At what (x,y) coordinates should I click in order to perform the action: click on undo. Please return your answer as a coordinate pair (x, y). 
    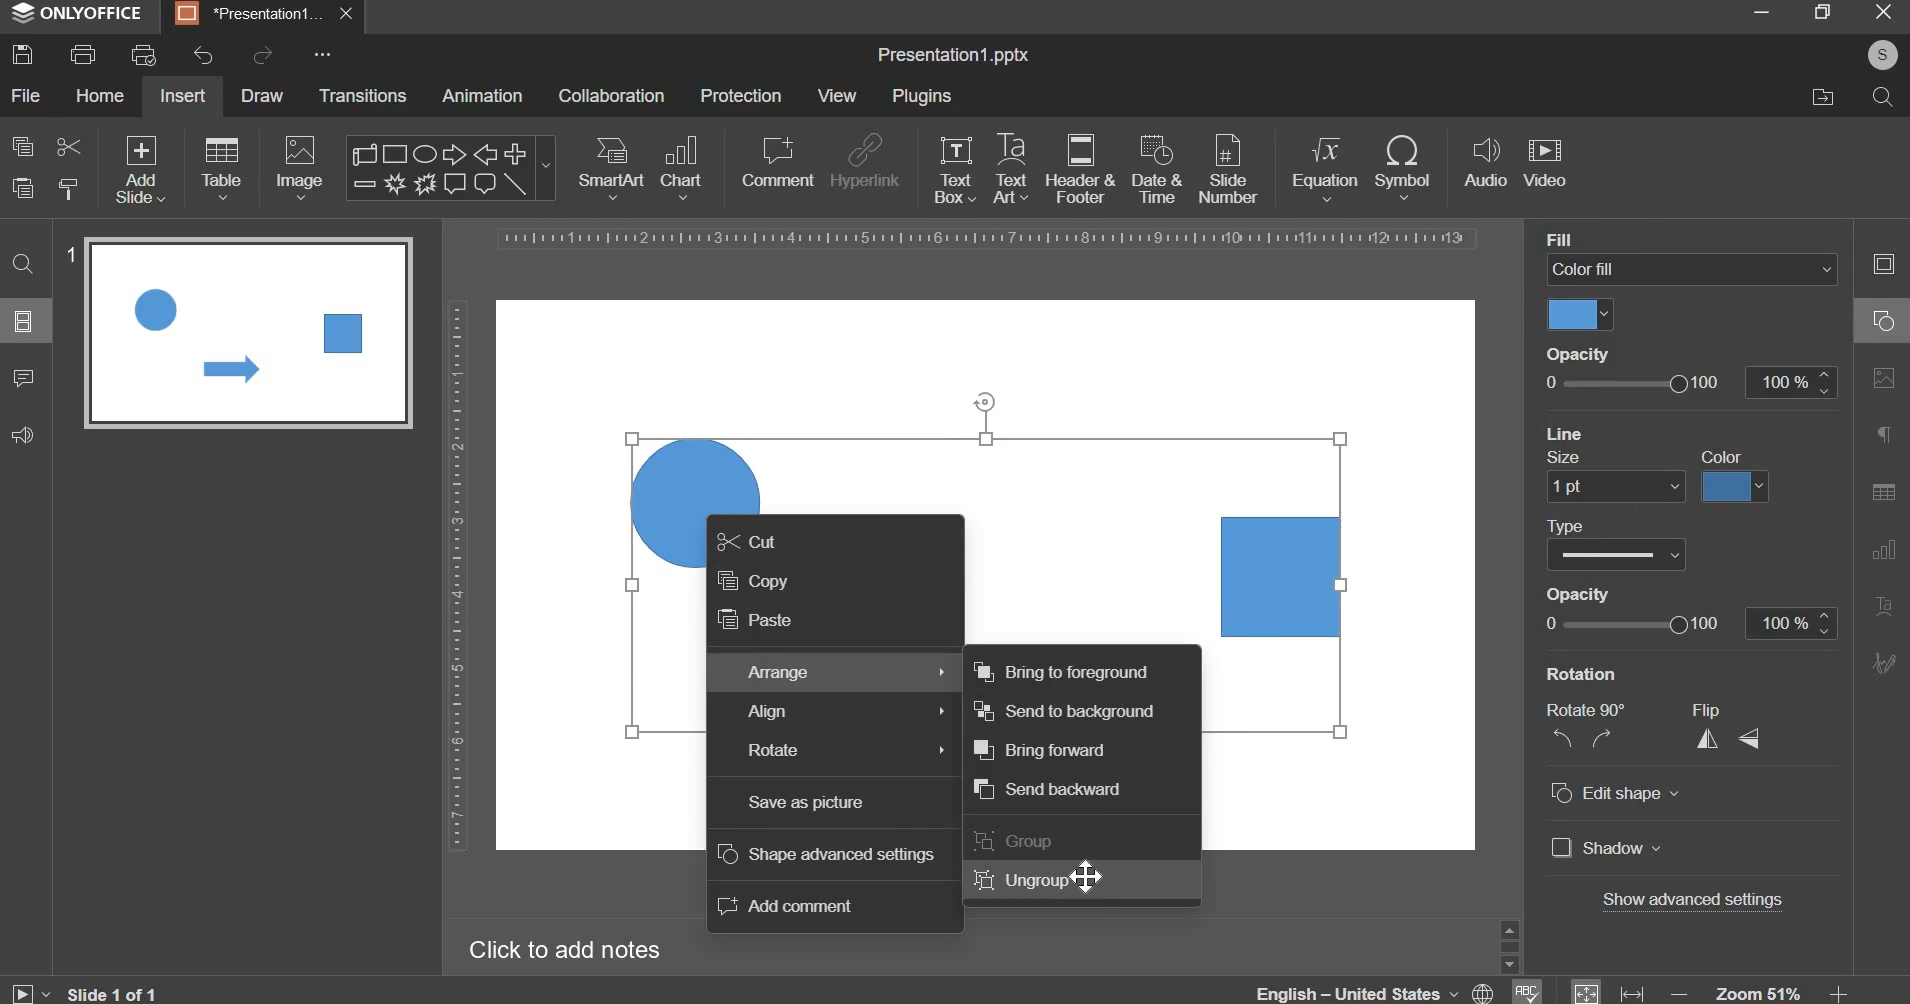
    Looking at the image, I should click on (203, 56).